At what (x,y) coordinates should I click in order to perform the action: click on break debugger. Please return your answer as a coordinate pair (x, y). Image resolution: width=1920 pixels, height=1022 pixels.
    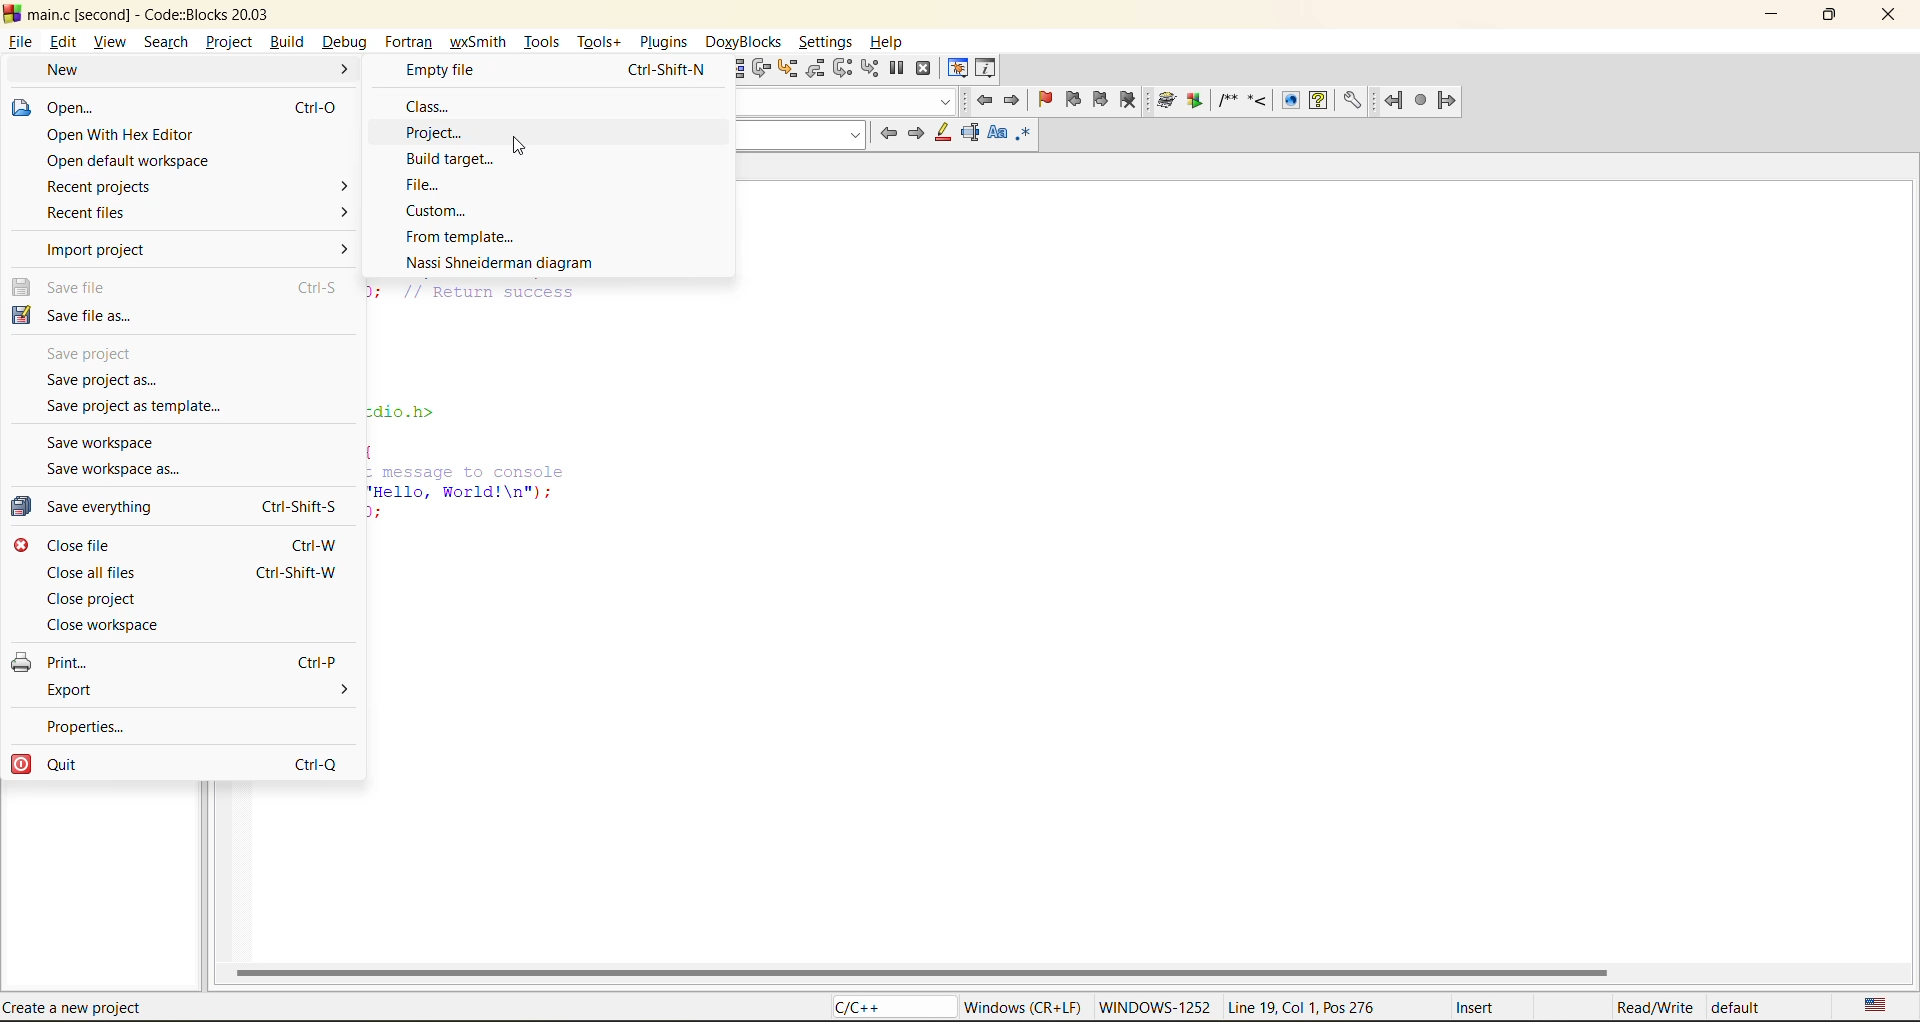
    Looking at the image, I should click on (897, 69).